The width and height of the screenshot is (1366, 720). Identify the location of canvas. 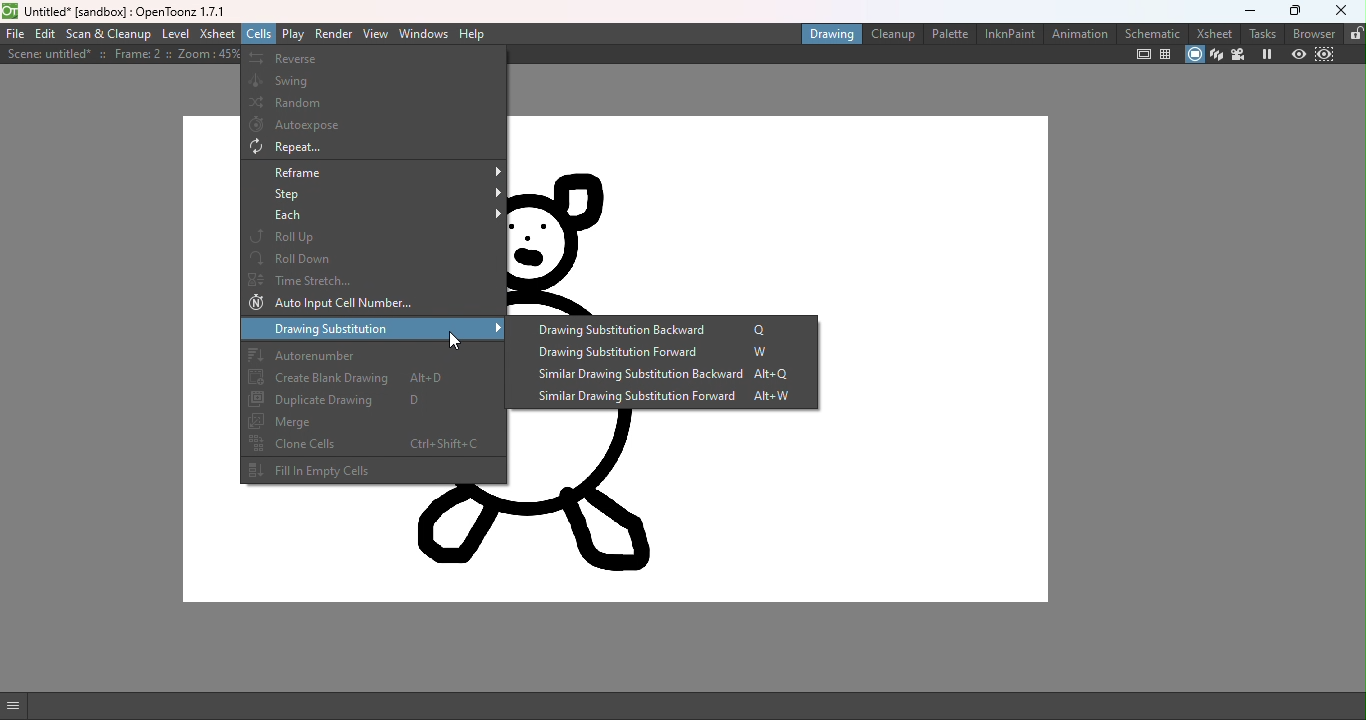
(778, 215).